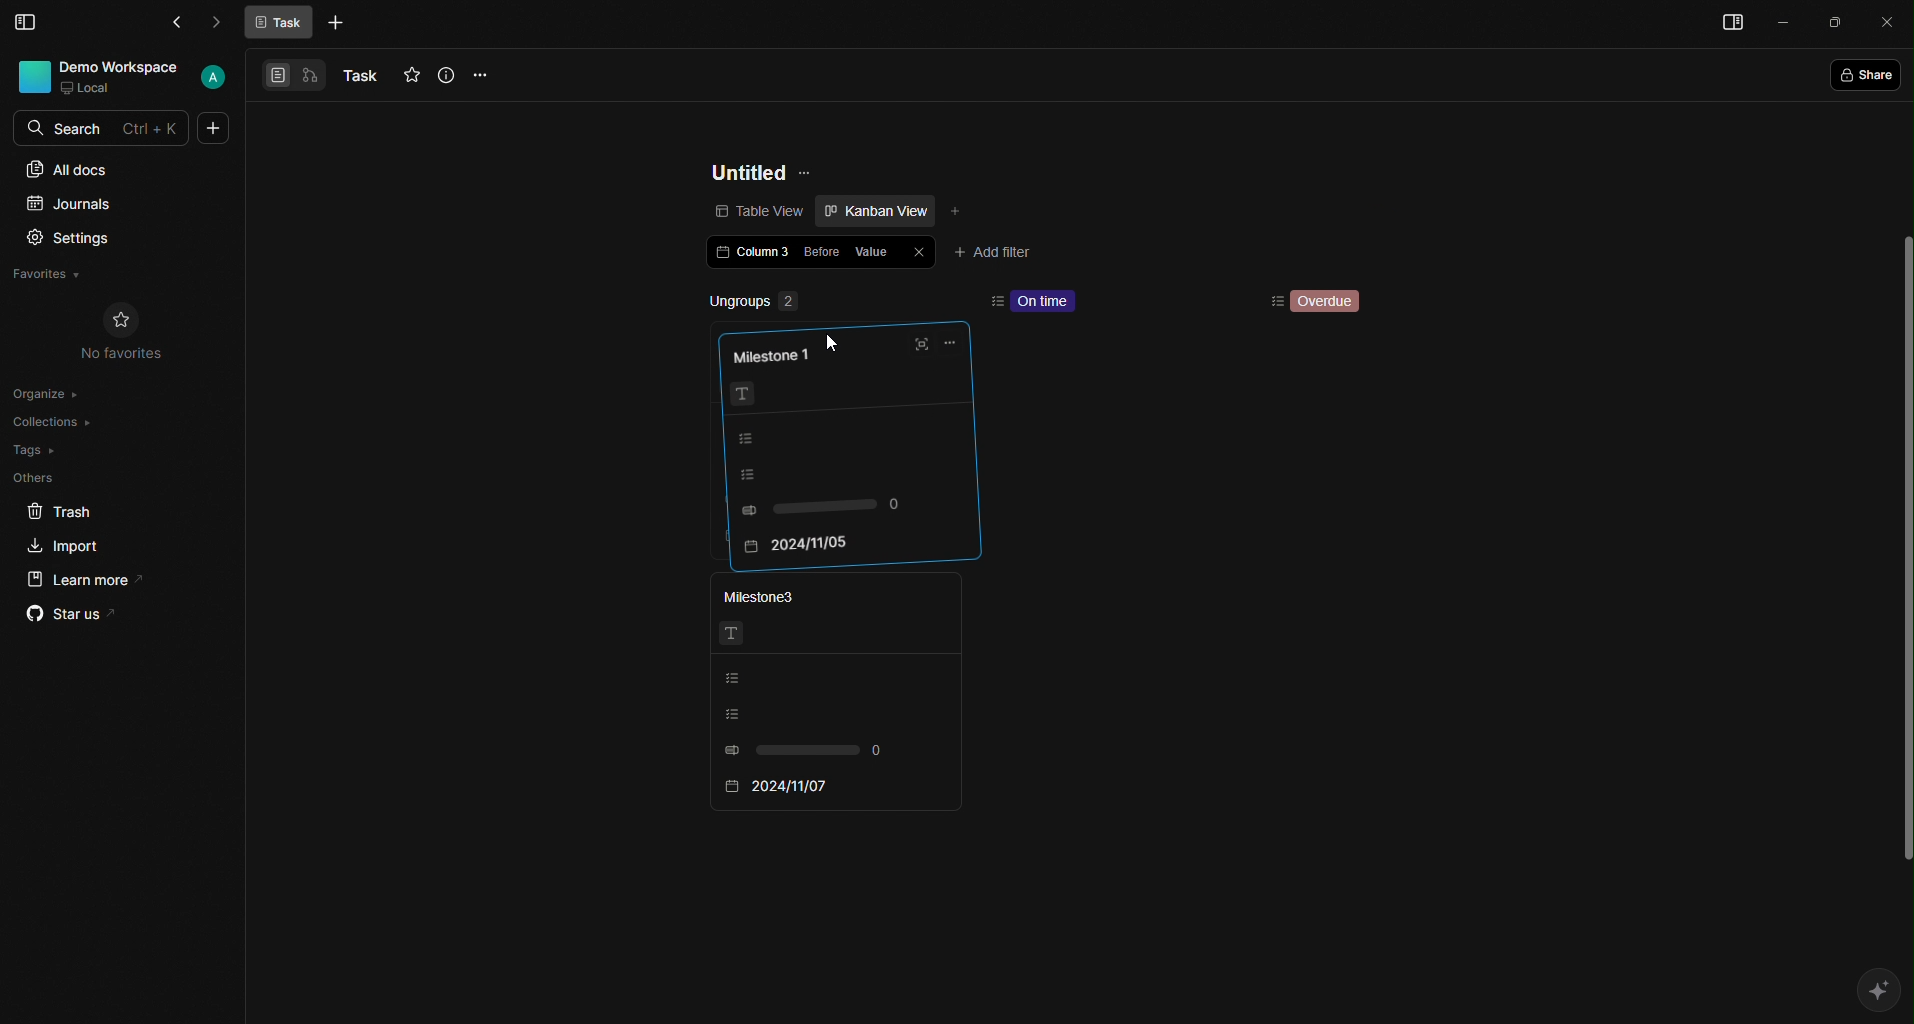 Image resolution: width=1914 pixels, height=1024 pixels. I want to click on Sorting, so click(1274, 301).